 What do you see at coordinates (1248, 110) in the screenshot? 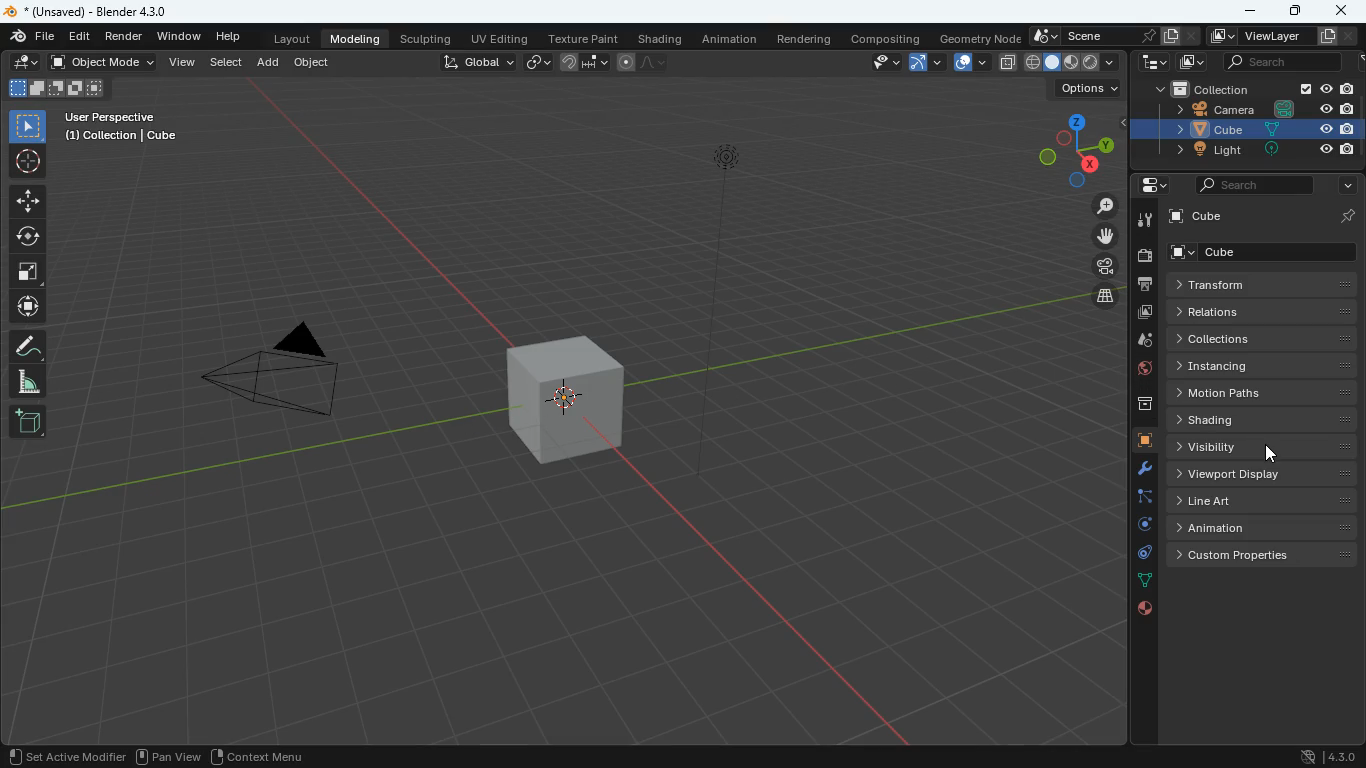
I see `camera` at bounding box center [1248, 110].